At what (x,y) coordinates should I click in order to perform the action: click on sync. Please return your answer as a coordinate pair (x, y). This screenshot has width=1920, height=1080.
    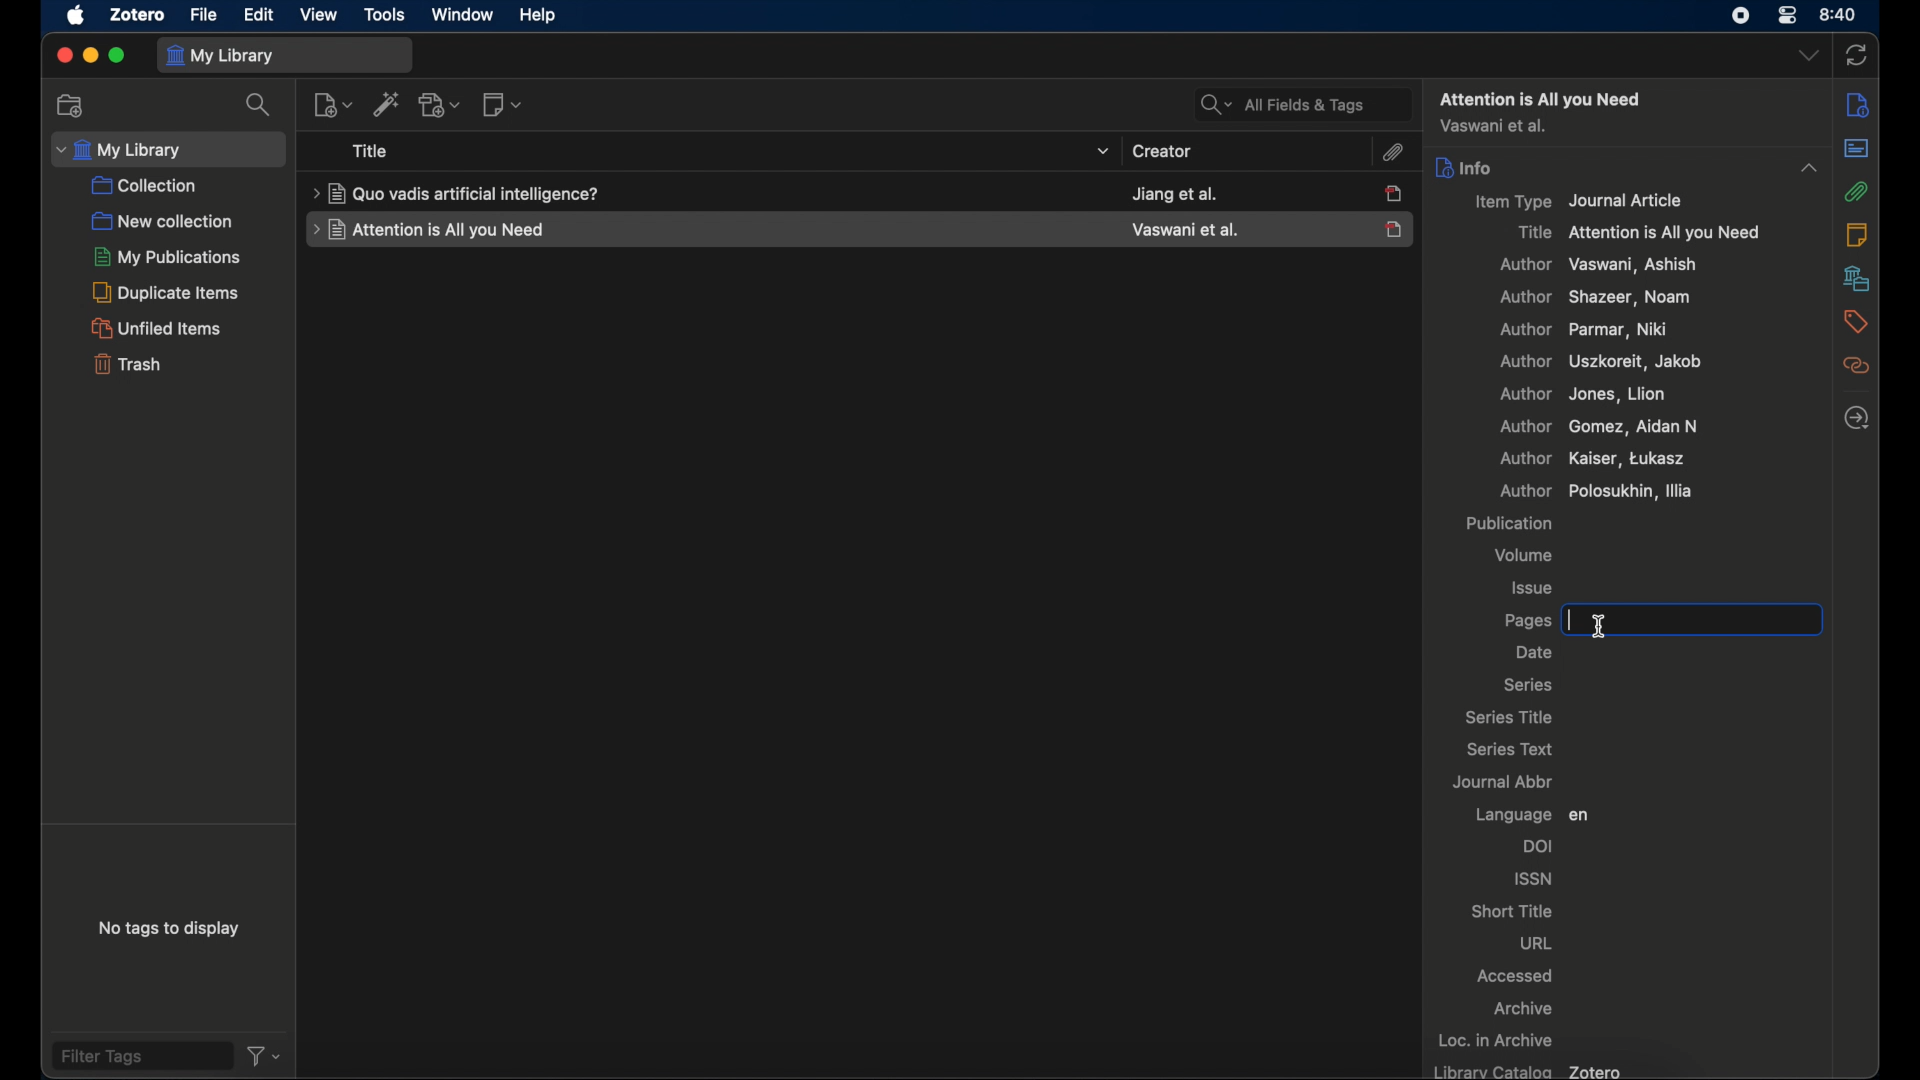
    Looking at the image, I should click on (1859, 54).